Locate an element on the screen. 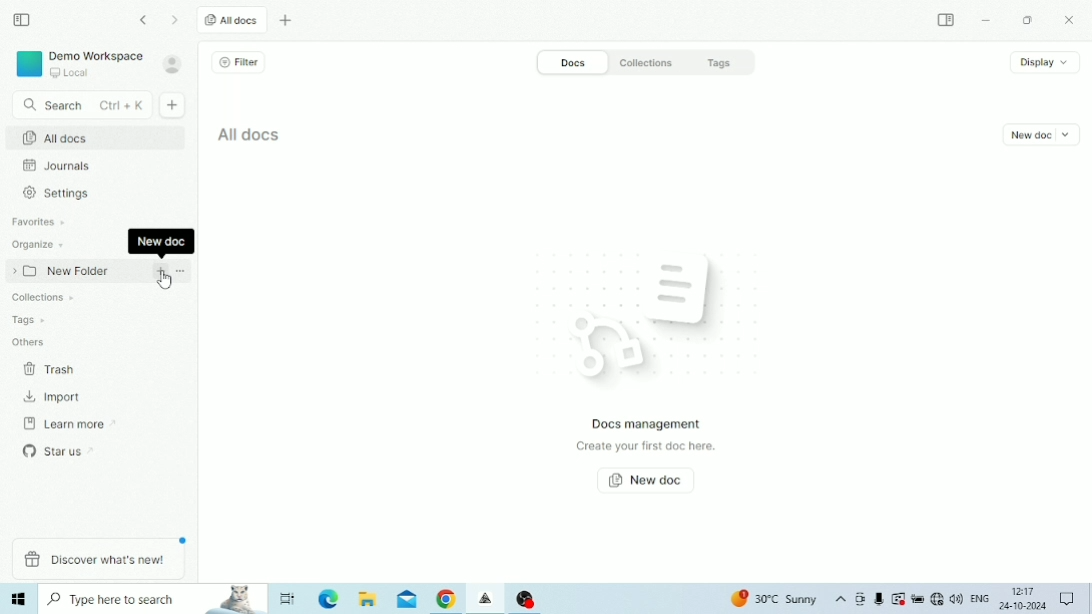 Image resolution: width=1092 pixels, height=614 pixels. Minimize is located at coordinates (986, 21).